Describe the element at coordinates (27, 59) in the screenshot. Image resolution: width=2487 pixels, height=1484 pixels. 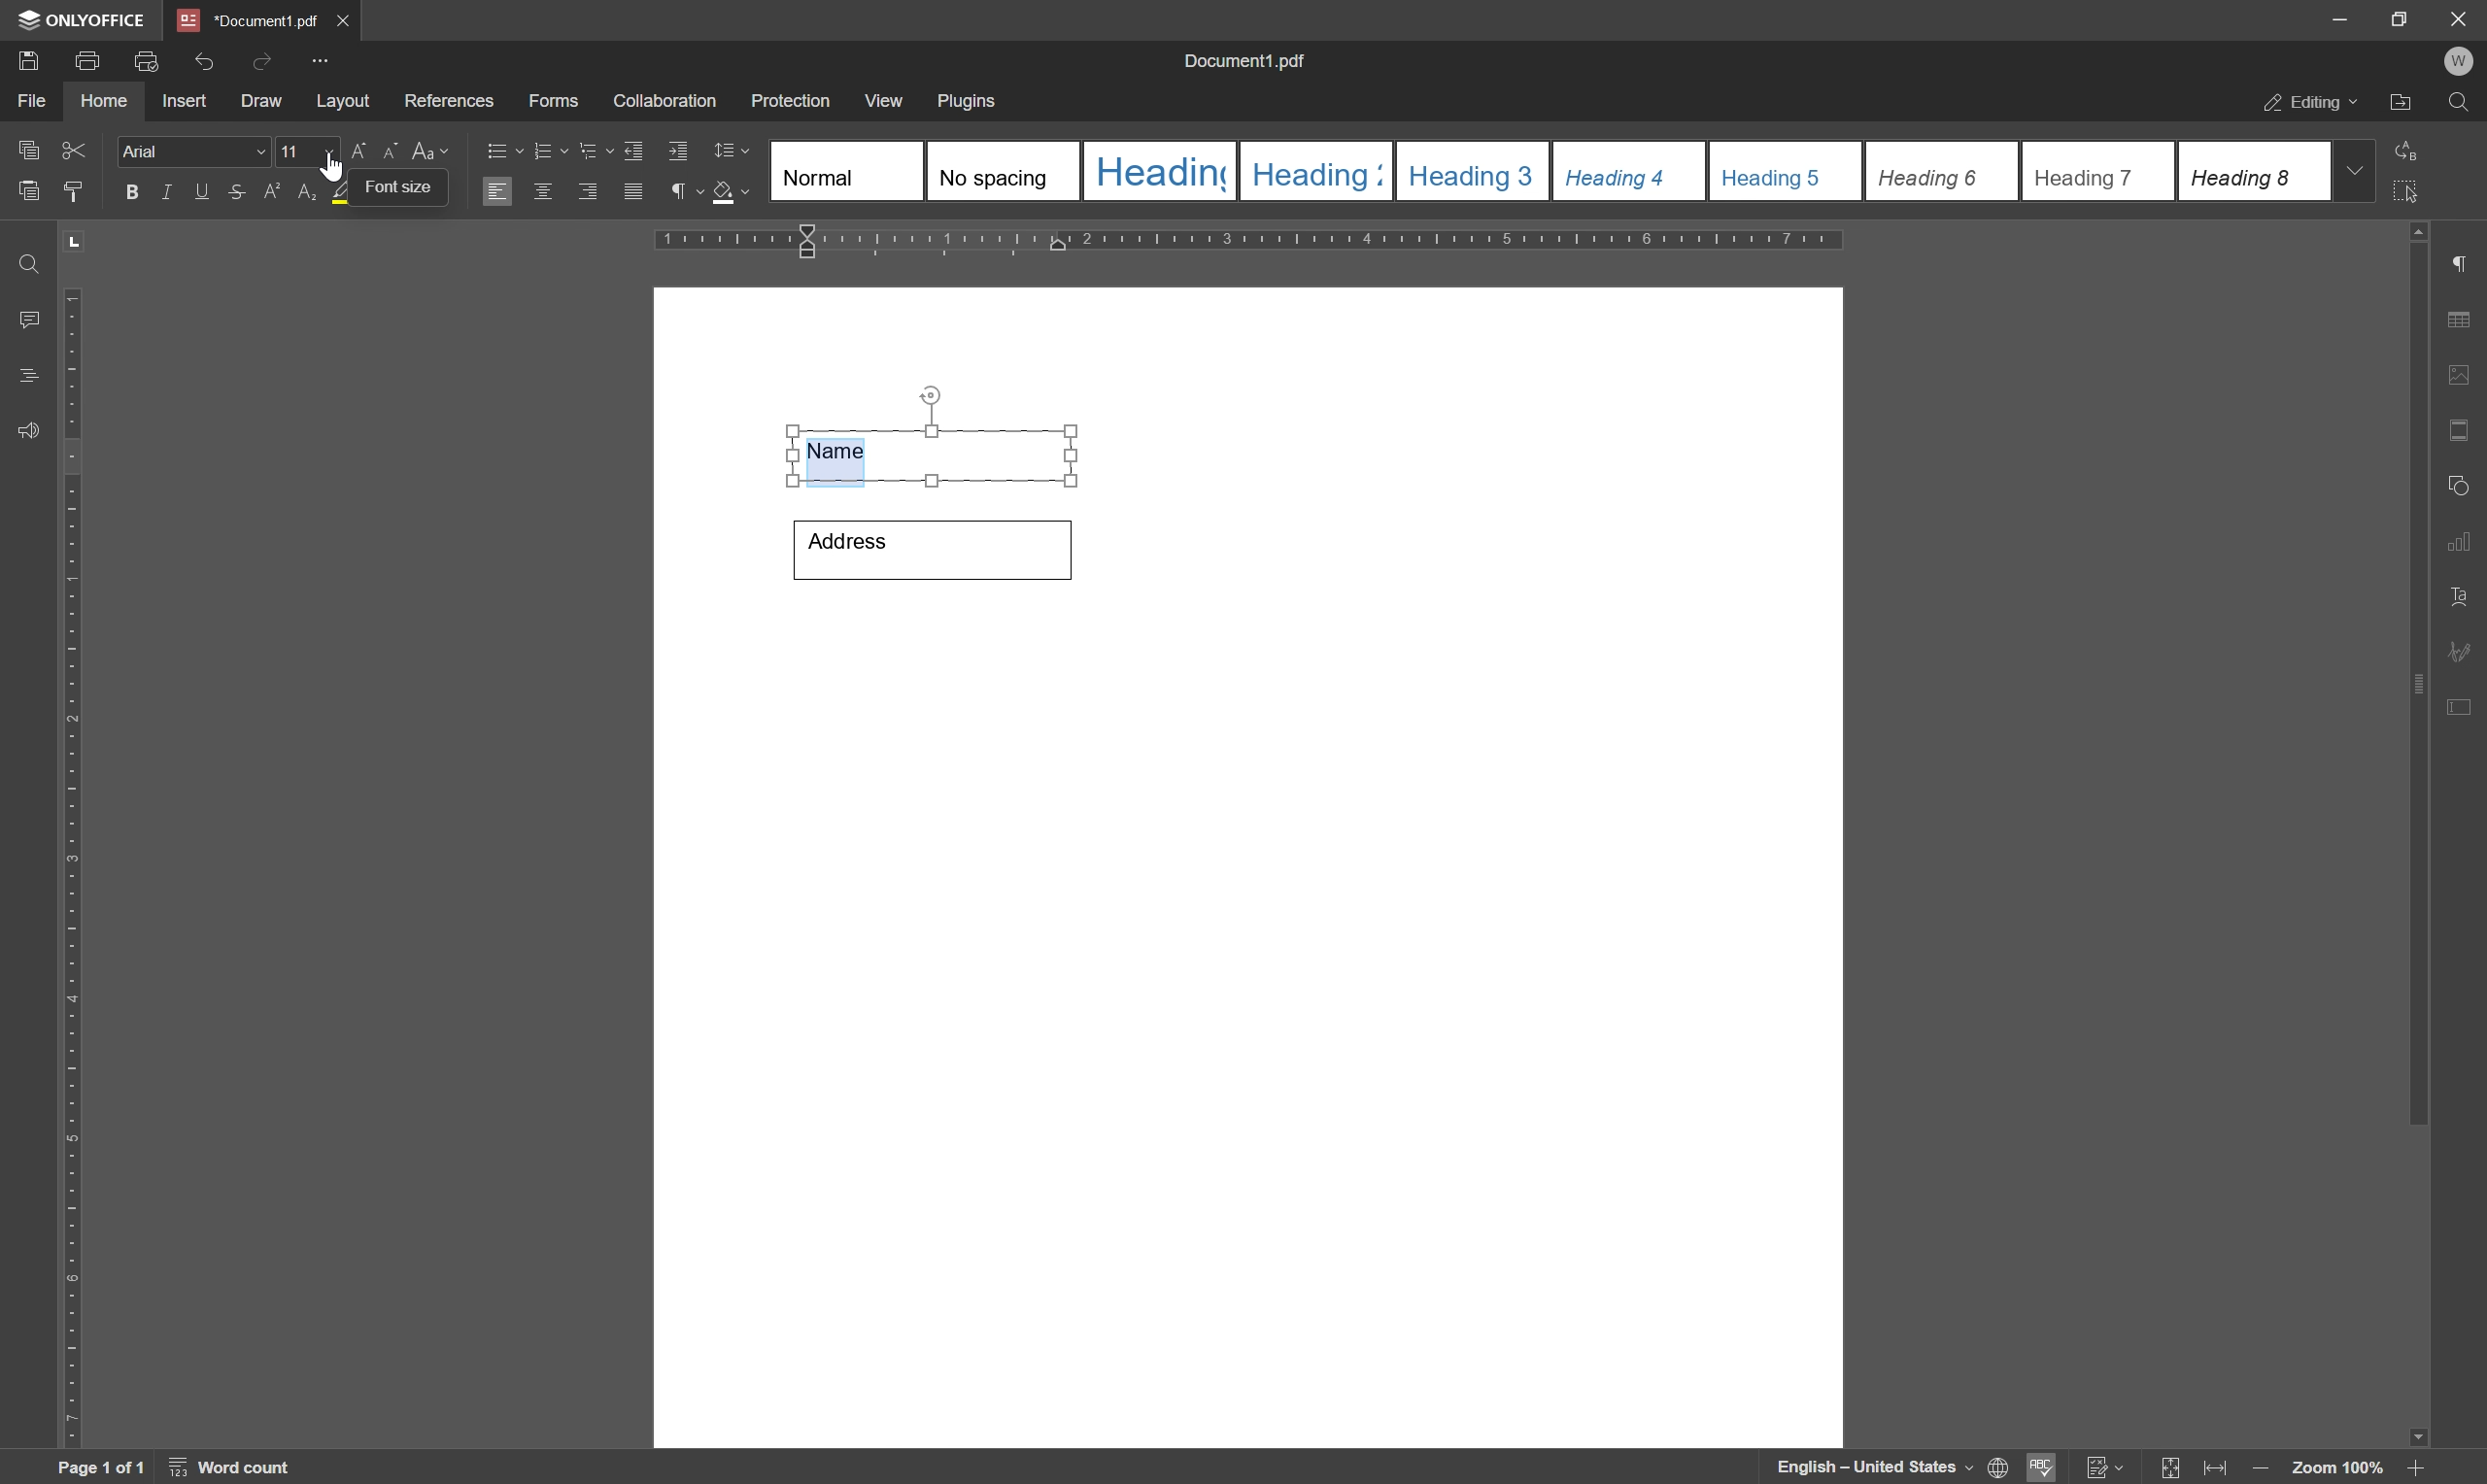
I see `save` at that location.